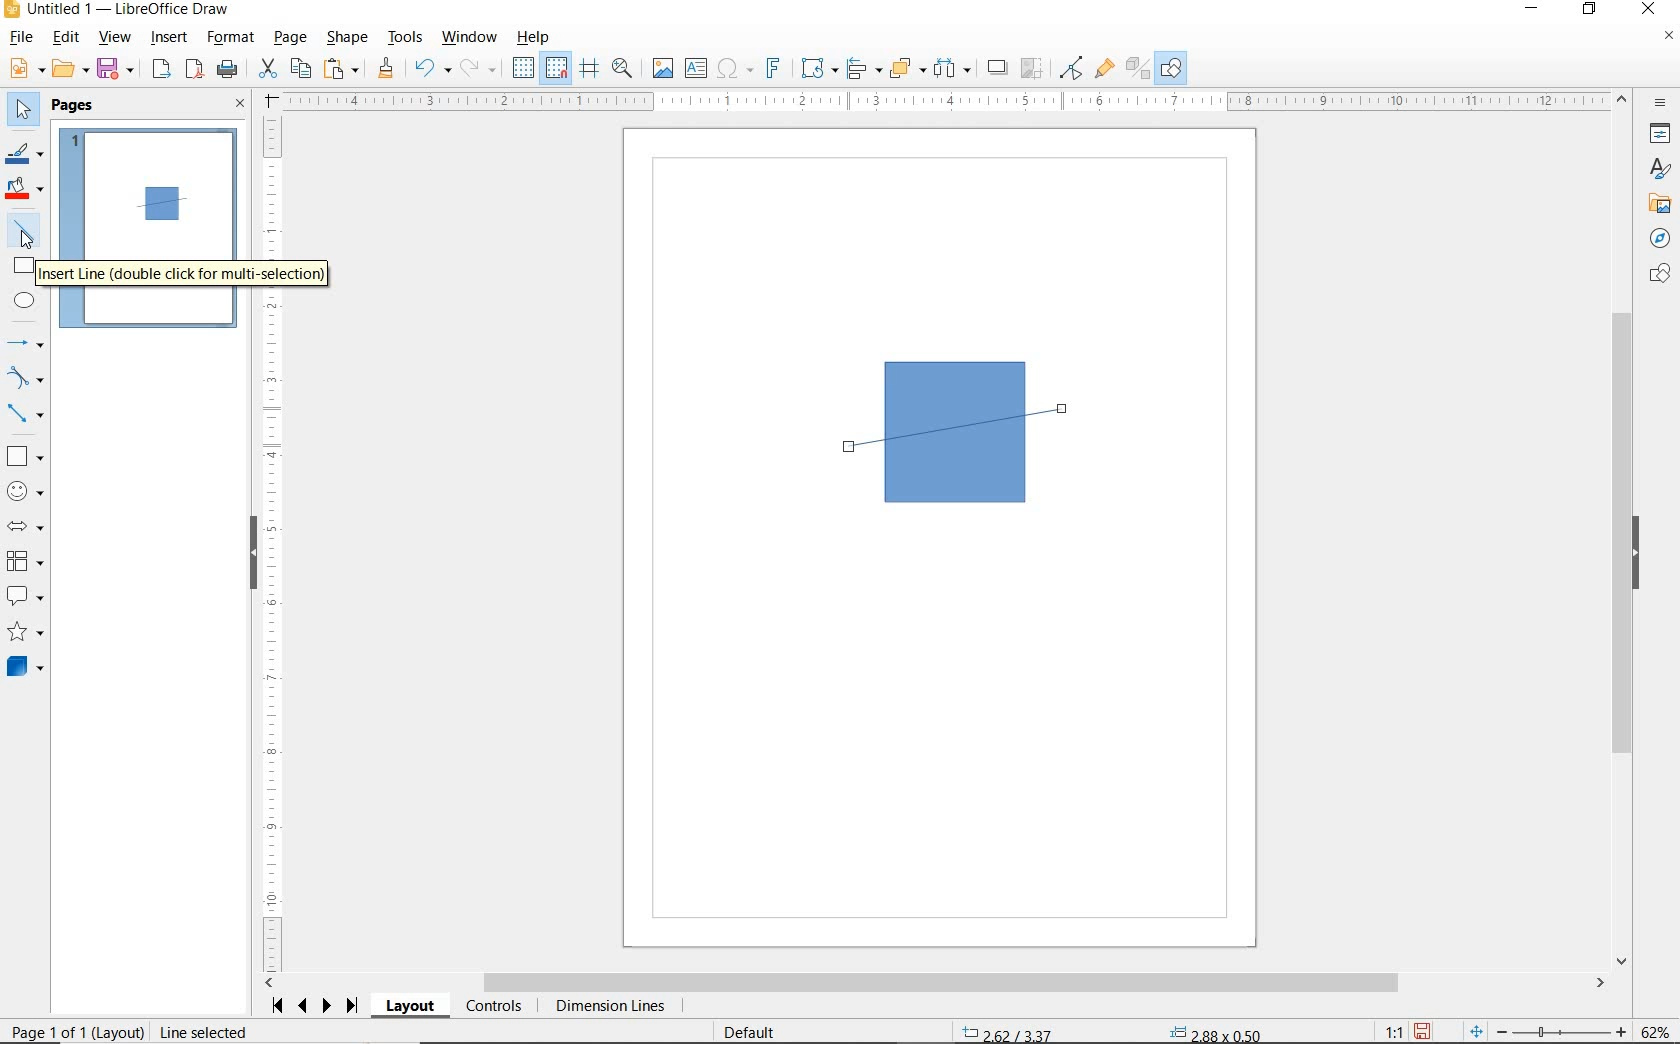  What do you see at coordinates (27, 230) in the screenshot?
I see `INSERT LINE` at bounding box center [27, 230].